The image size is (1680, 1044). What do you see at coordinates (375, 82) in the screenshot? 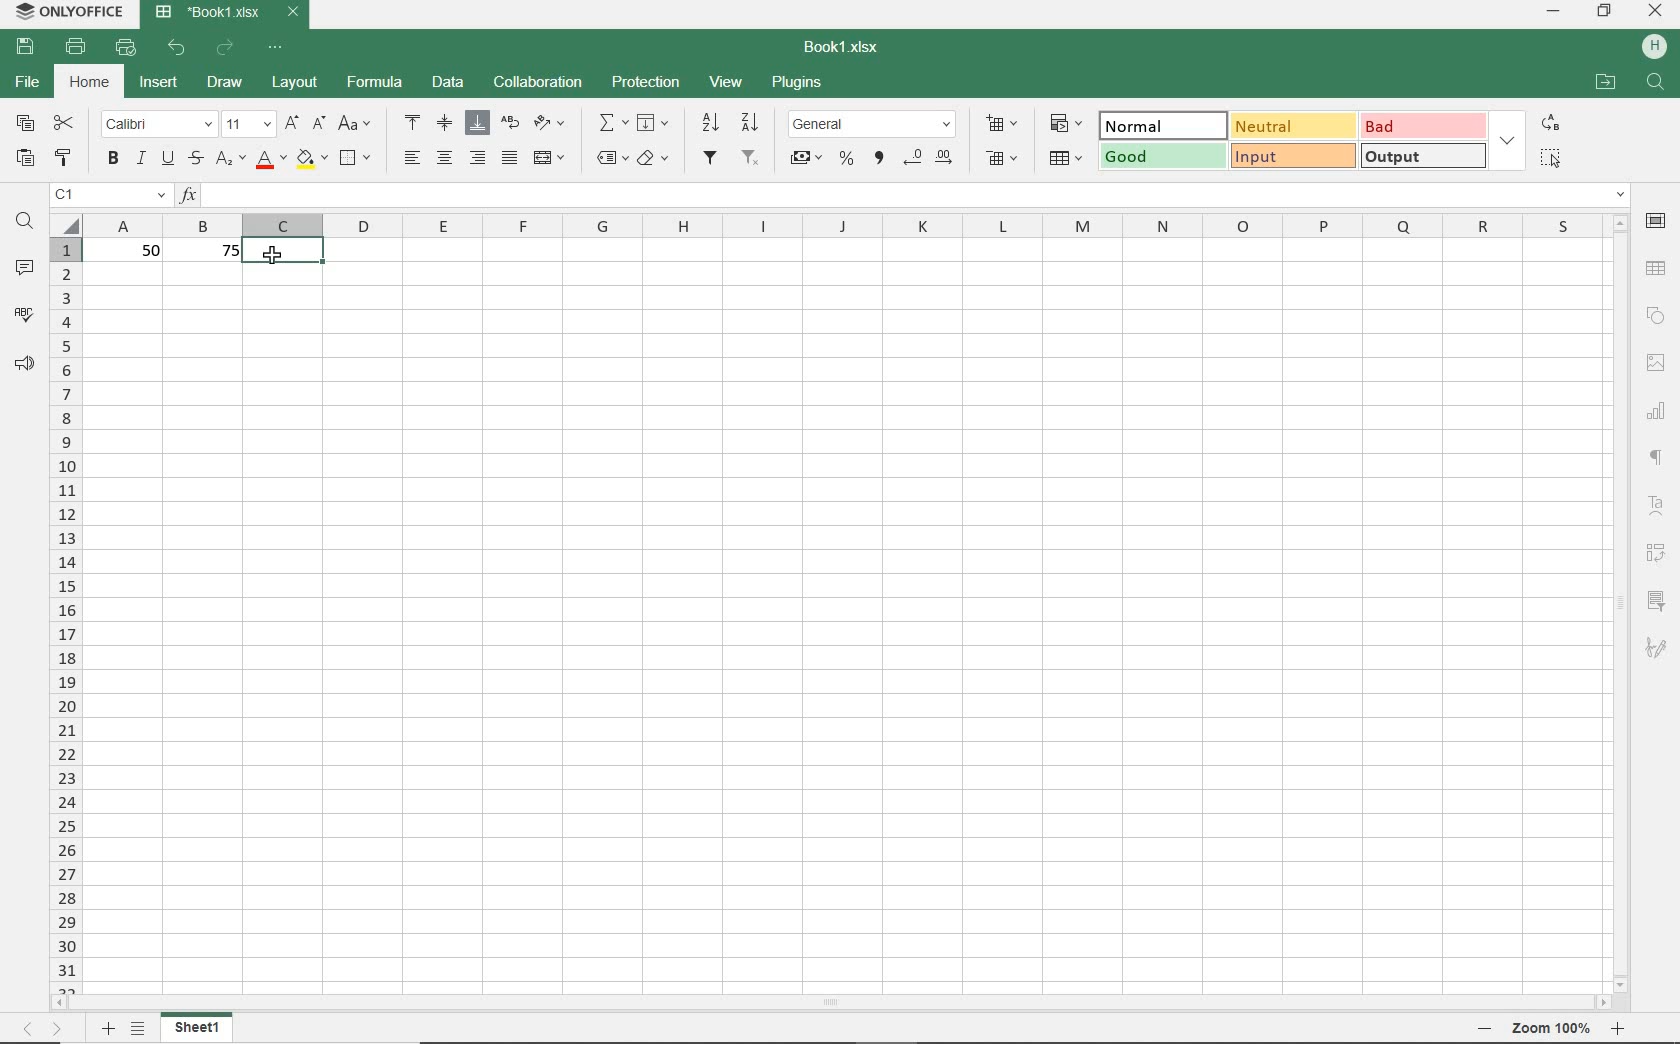
I see `formula` at bounding box center [375, 82].